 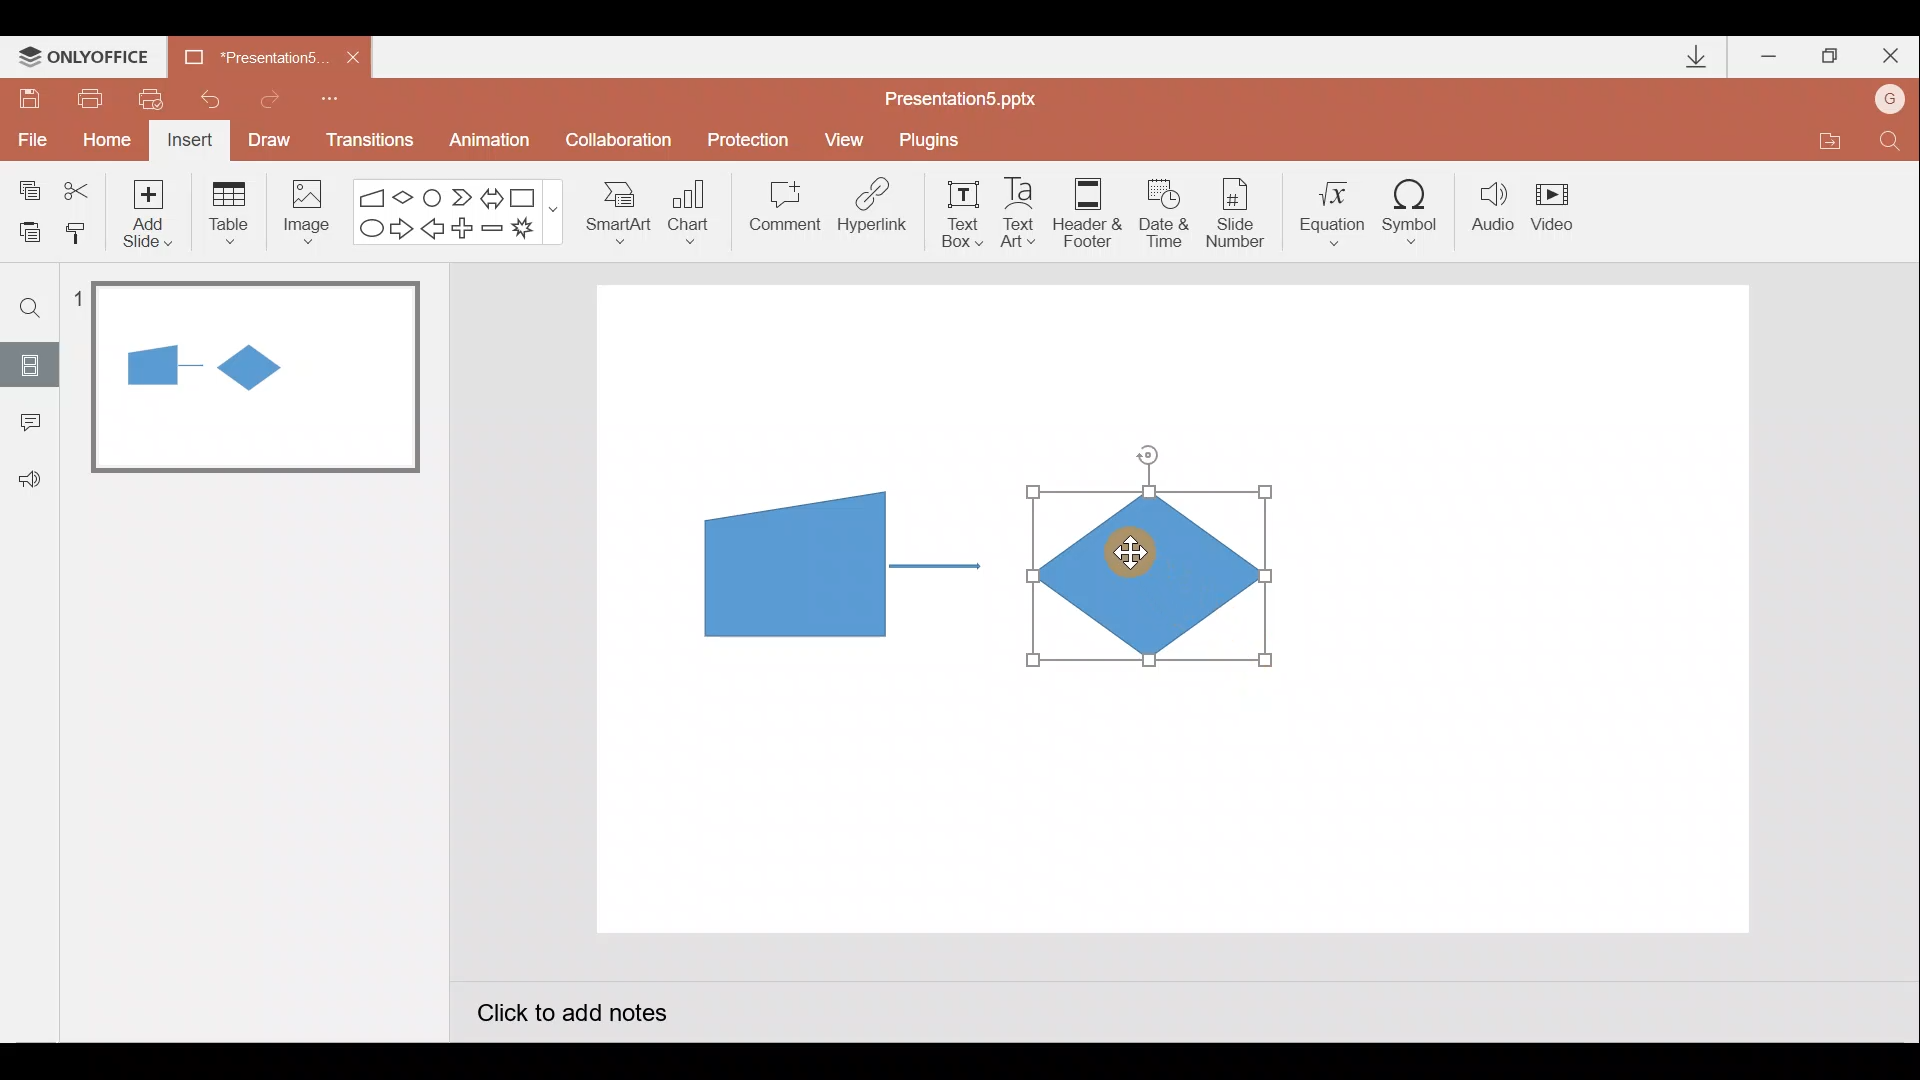 What do you see at coordinates (25, 424) in the screenshot?
I see `Comments` at bounding box center [25, 424].